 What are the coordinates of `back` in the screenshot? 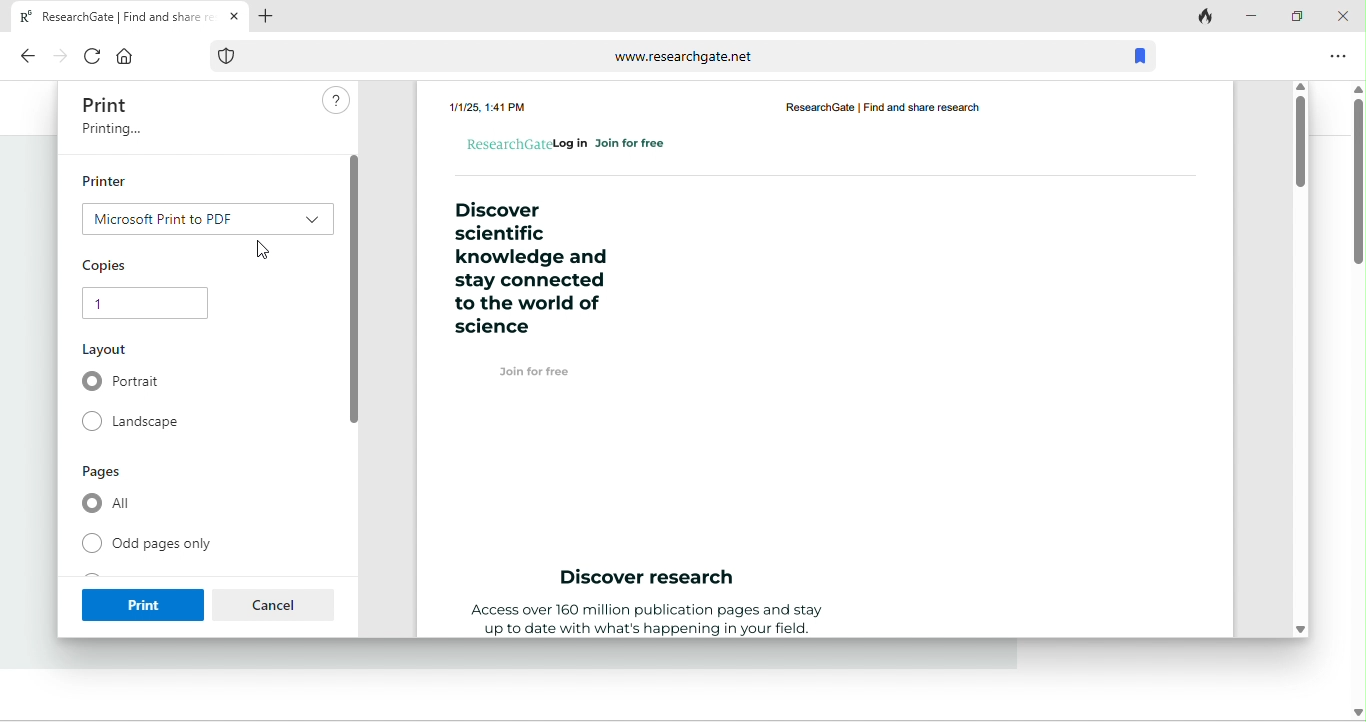 It's located at (28, 57).